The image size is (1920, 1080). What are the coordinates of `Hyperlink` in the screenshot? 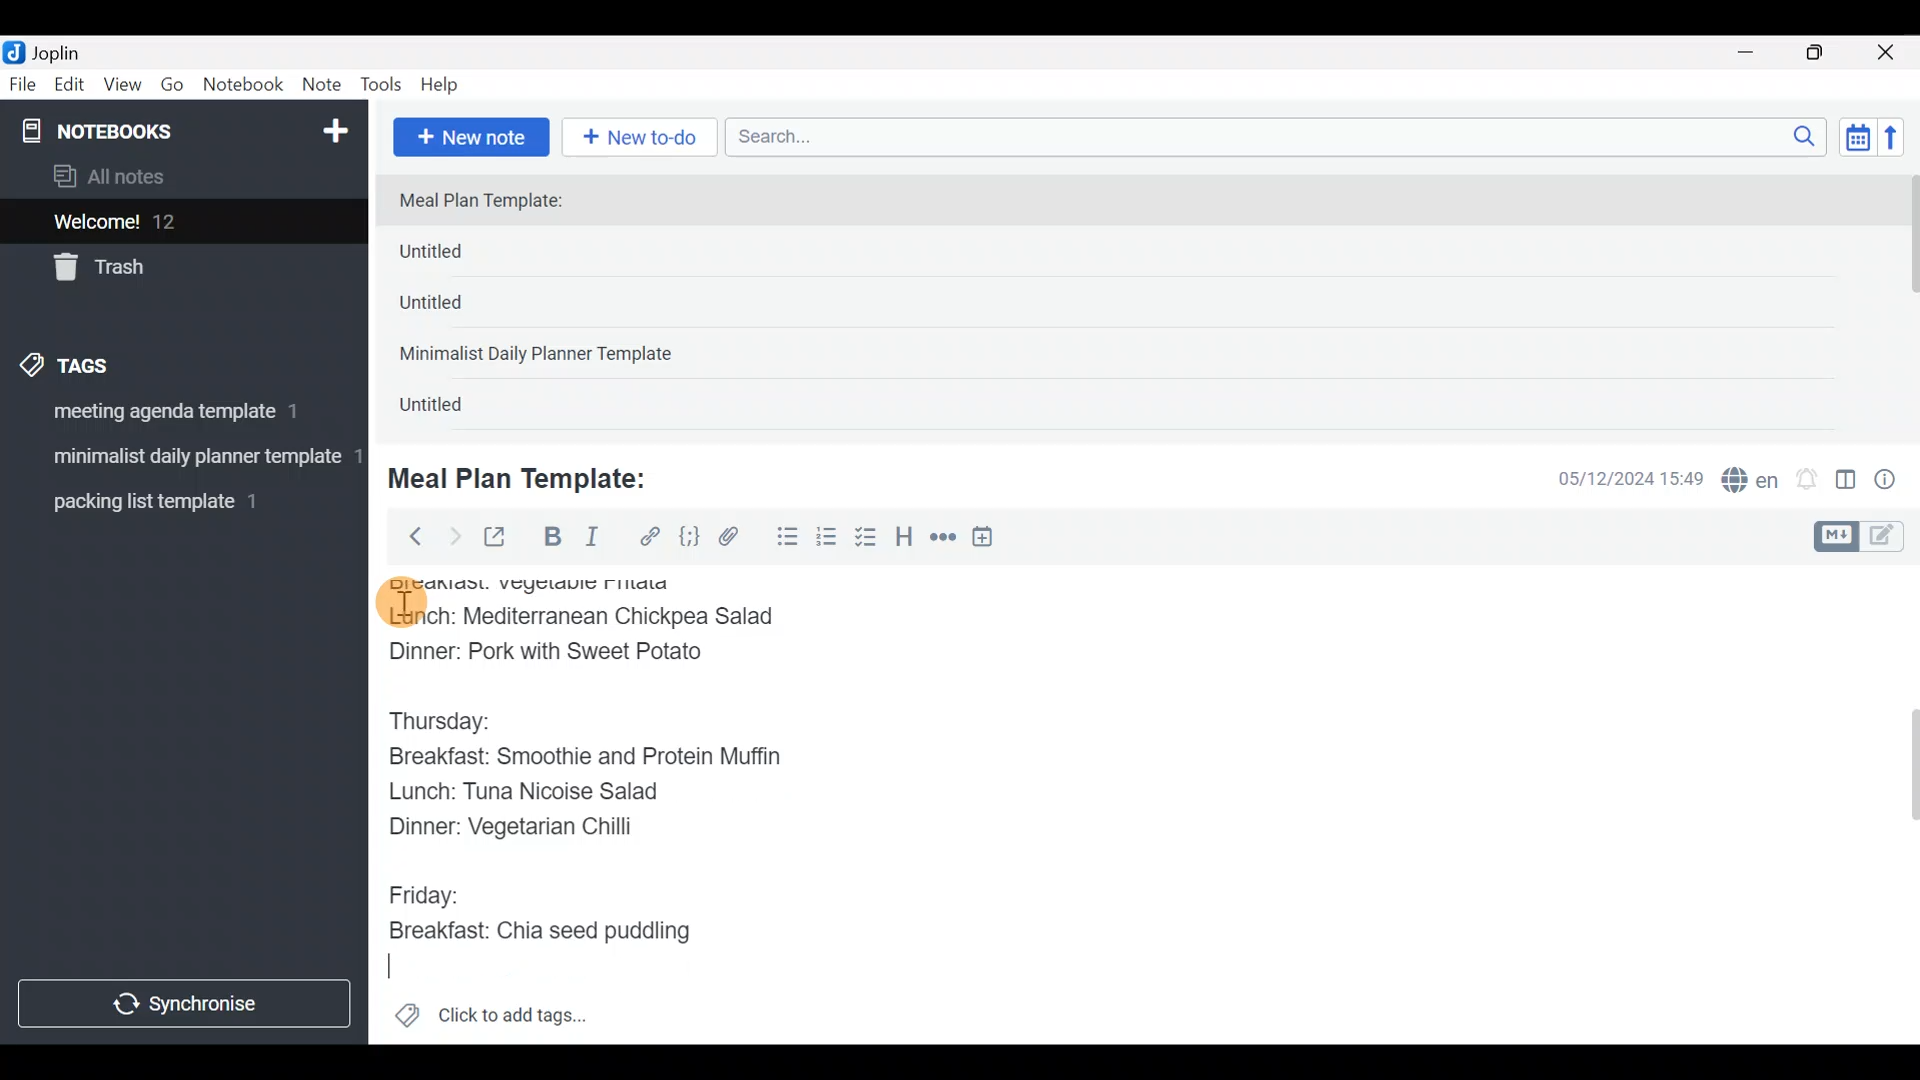 It's located at (650, 537).